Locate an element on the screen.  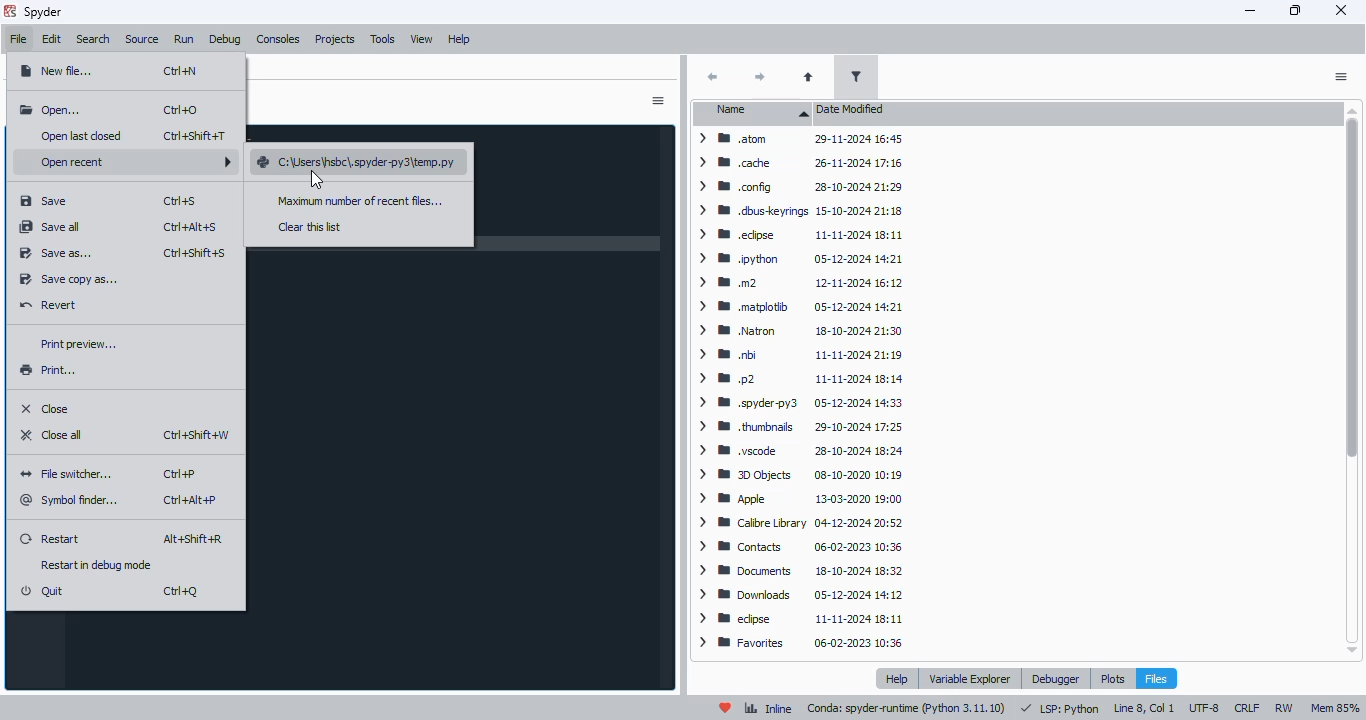
new file is located at coordinates (57, 69).